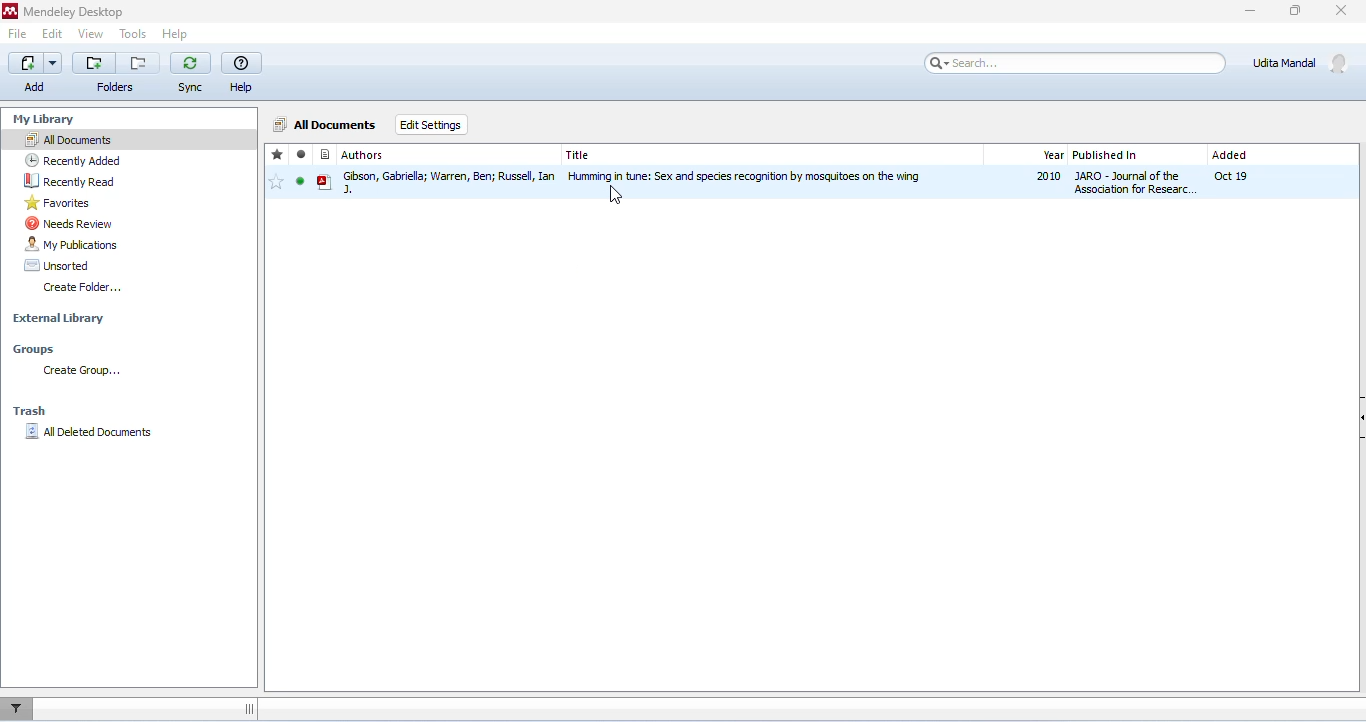 Image resolution: width=1366 pixels, height=722 pixels. I want to click on sync, so click(190, 74).